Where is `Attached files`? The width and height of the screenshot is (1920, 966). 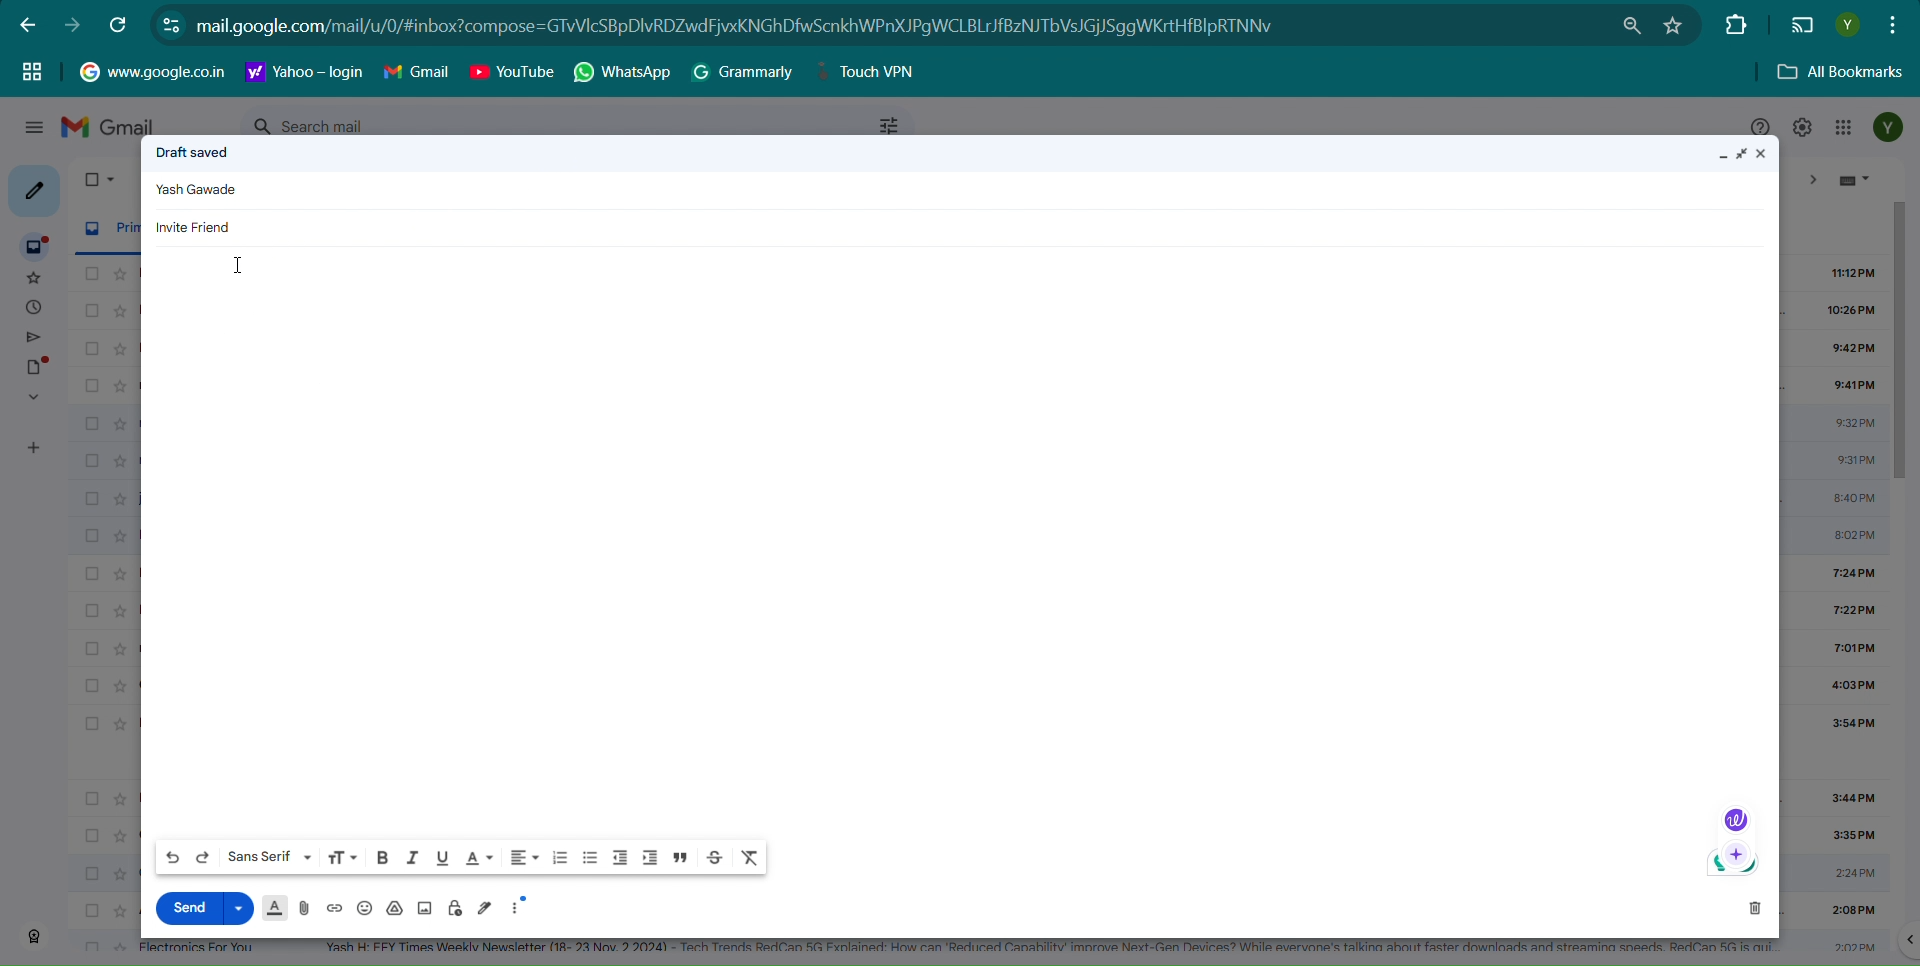 Attached files is located at coordinates (306, 908).